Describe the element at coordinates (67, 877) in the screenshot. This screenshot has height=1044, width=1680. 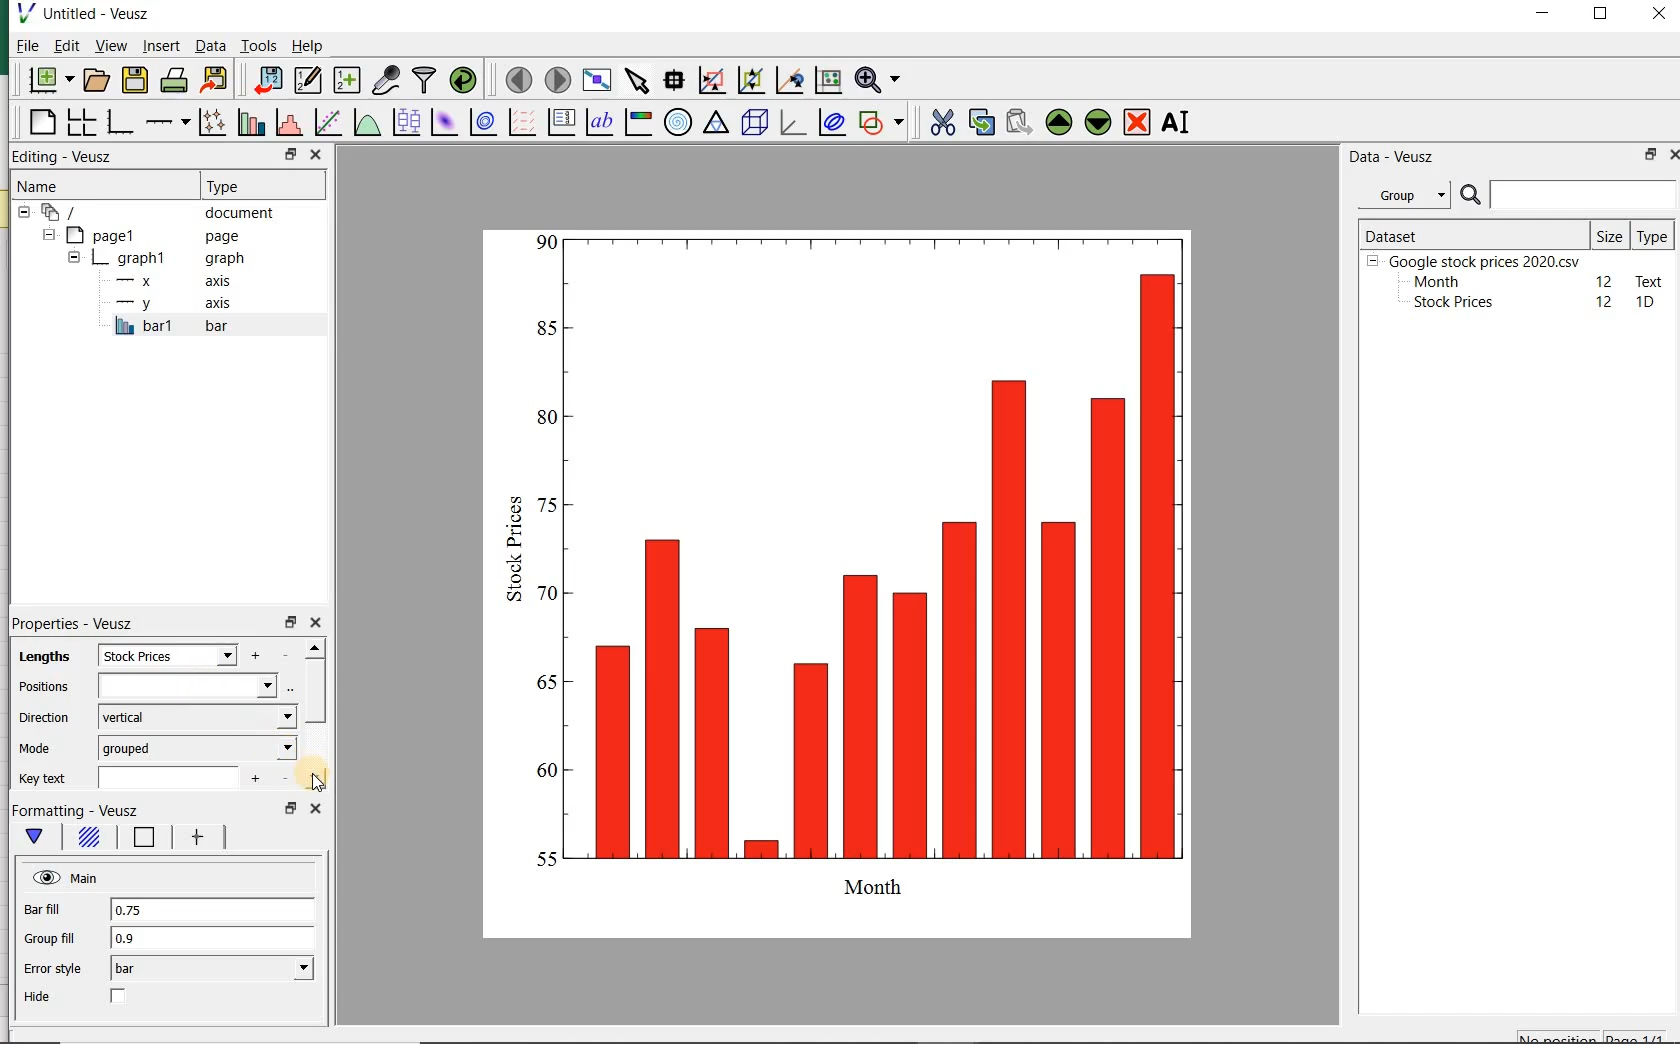
I see `Main` at that location.